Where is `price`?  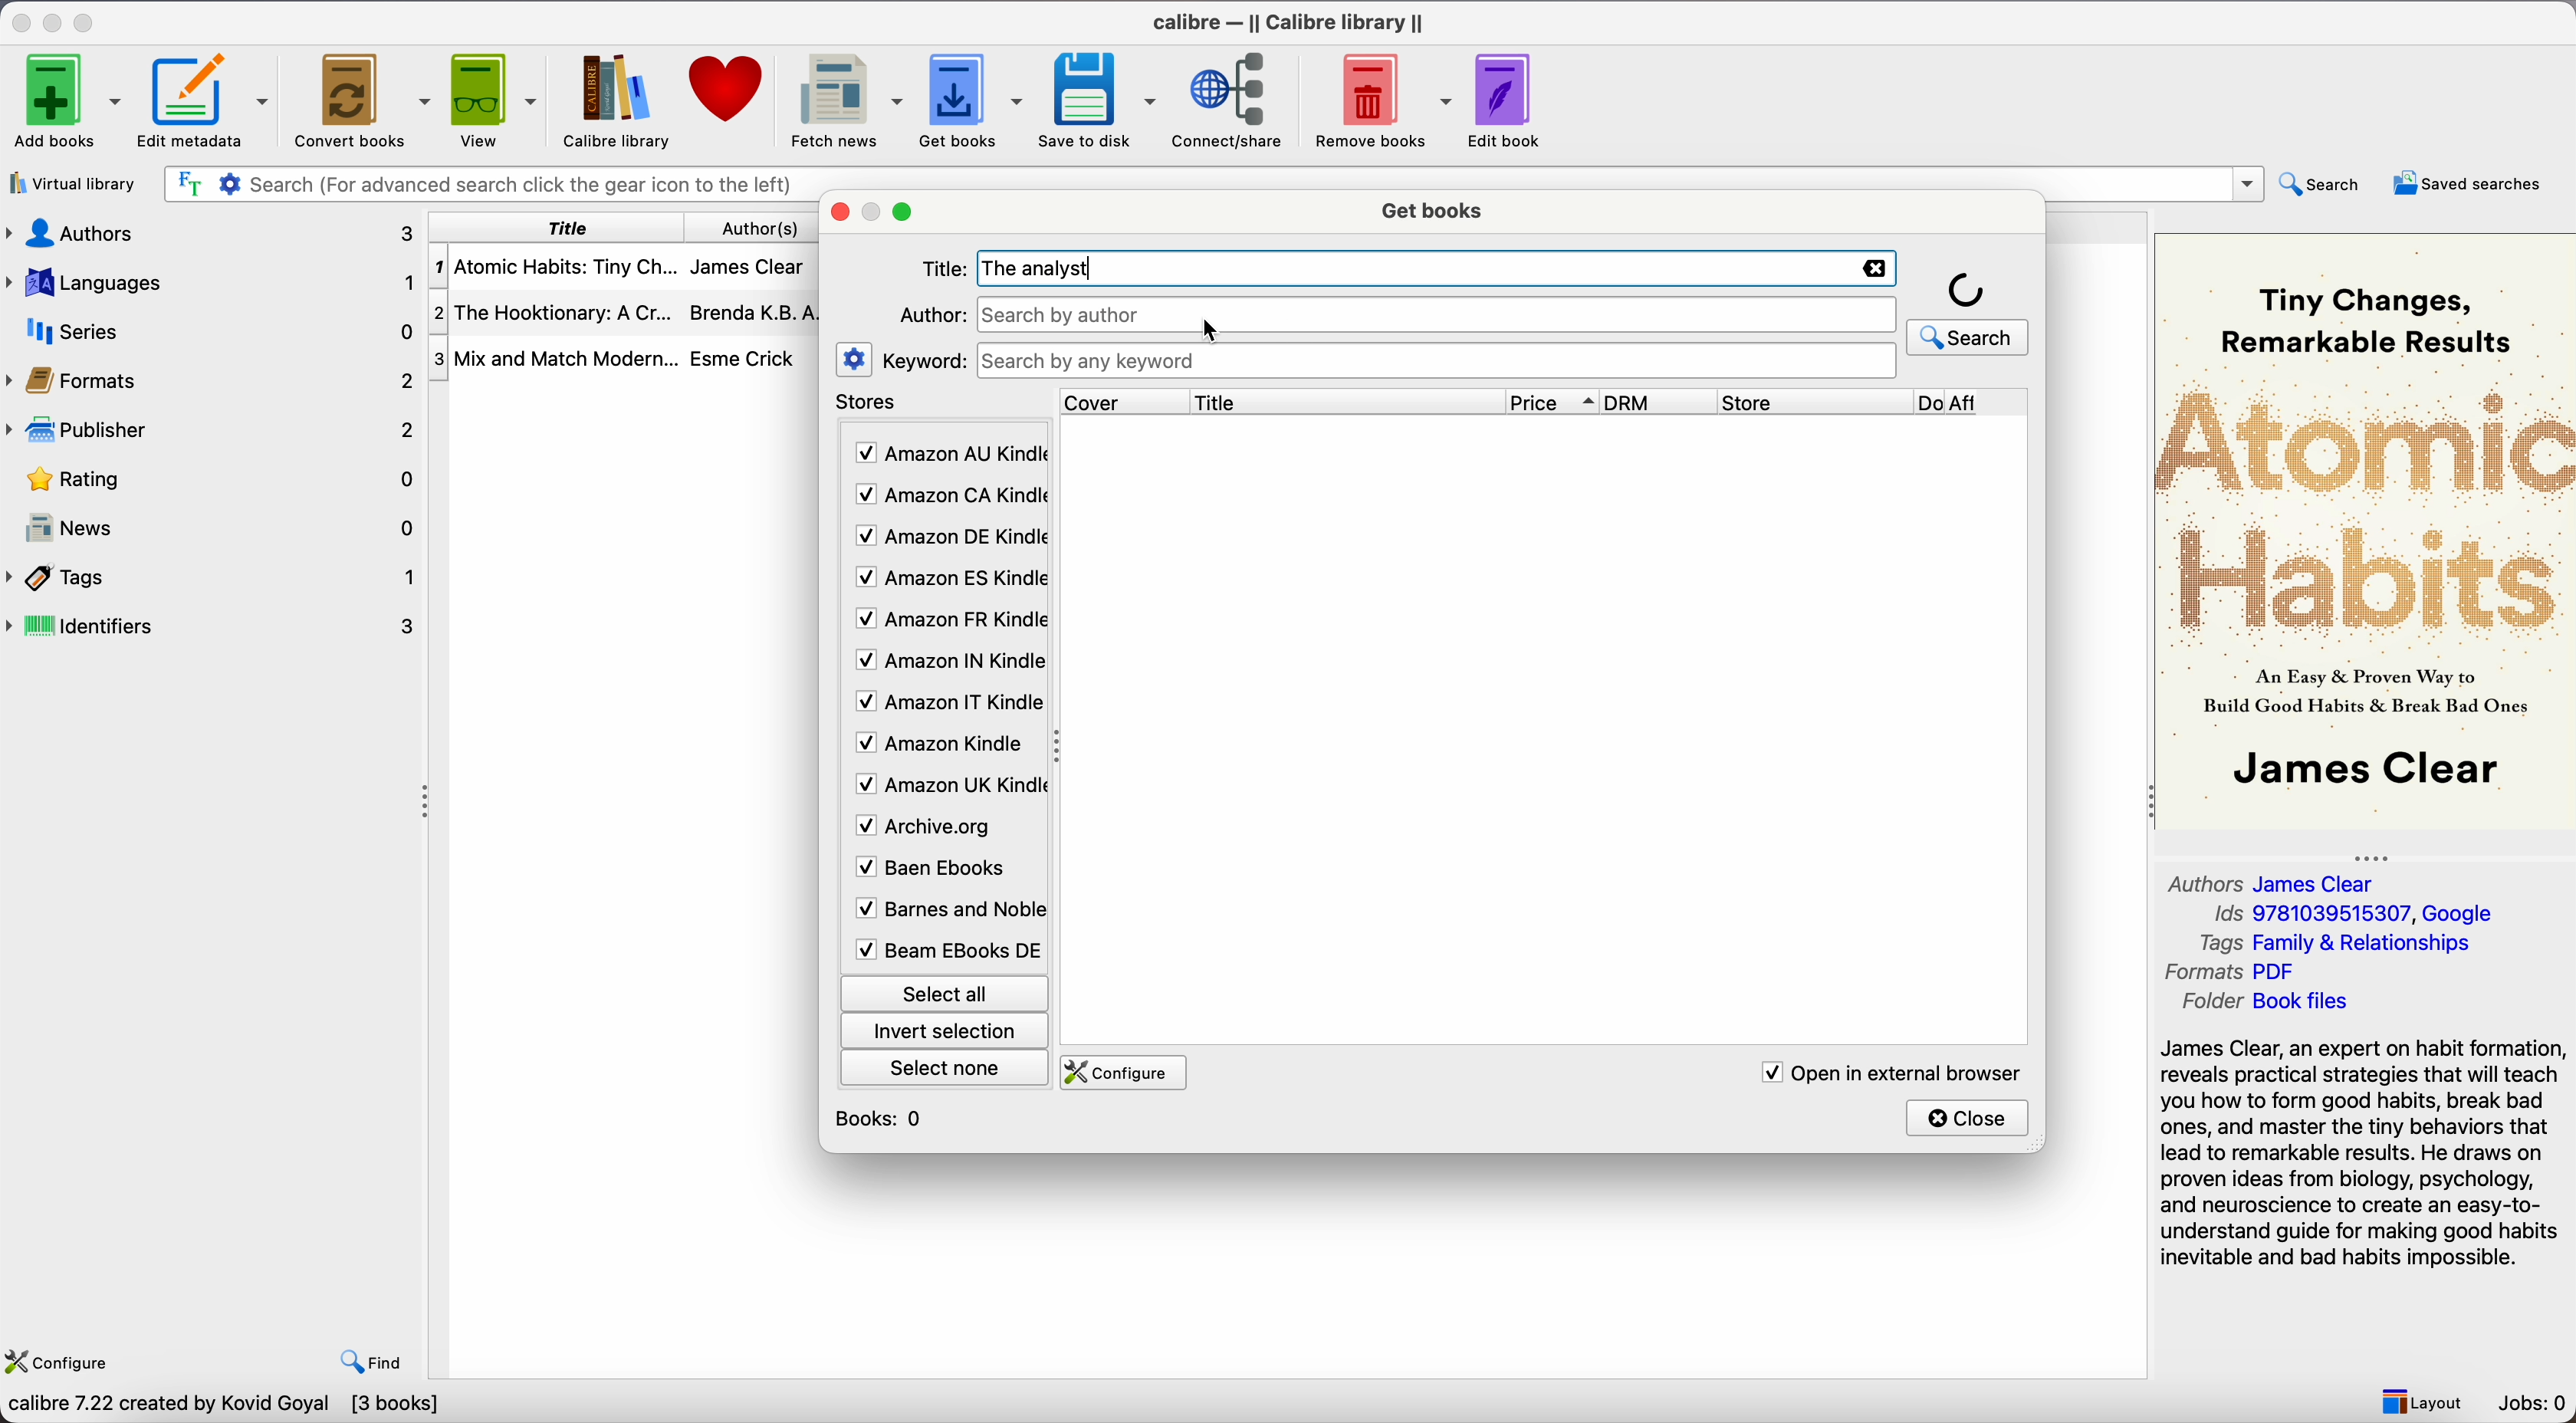
price is located at coordinates (1555, 403).